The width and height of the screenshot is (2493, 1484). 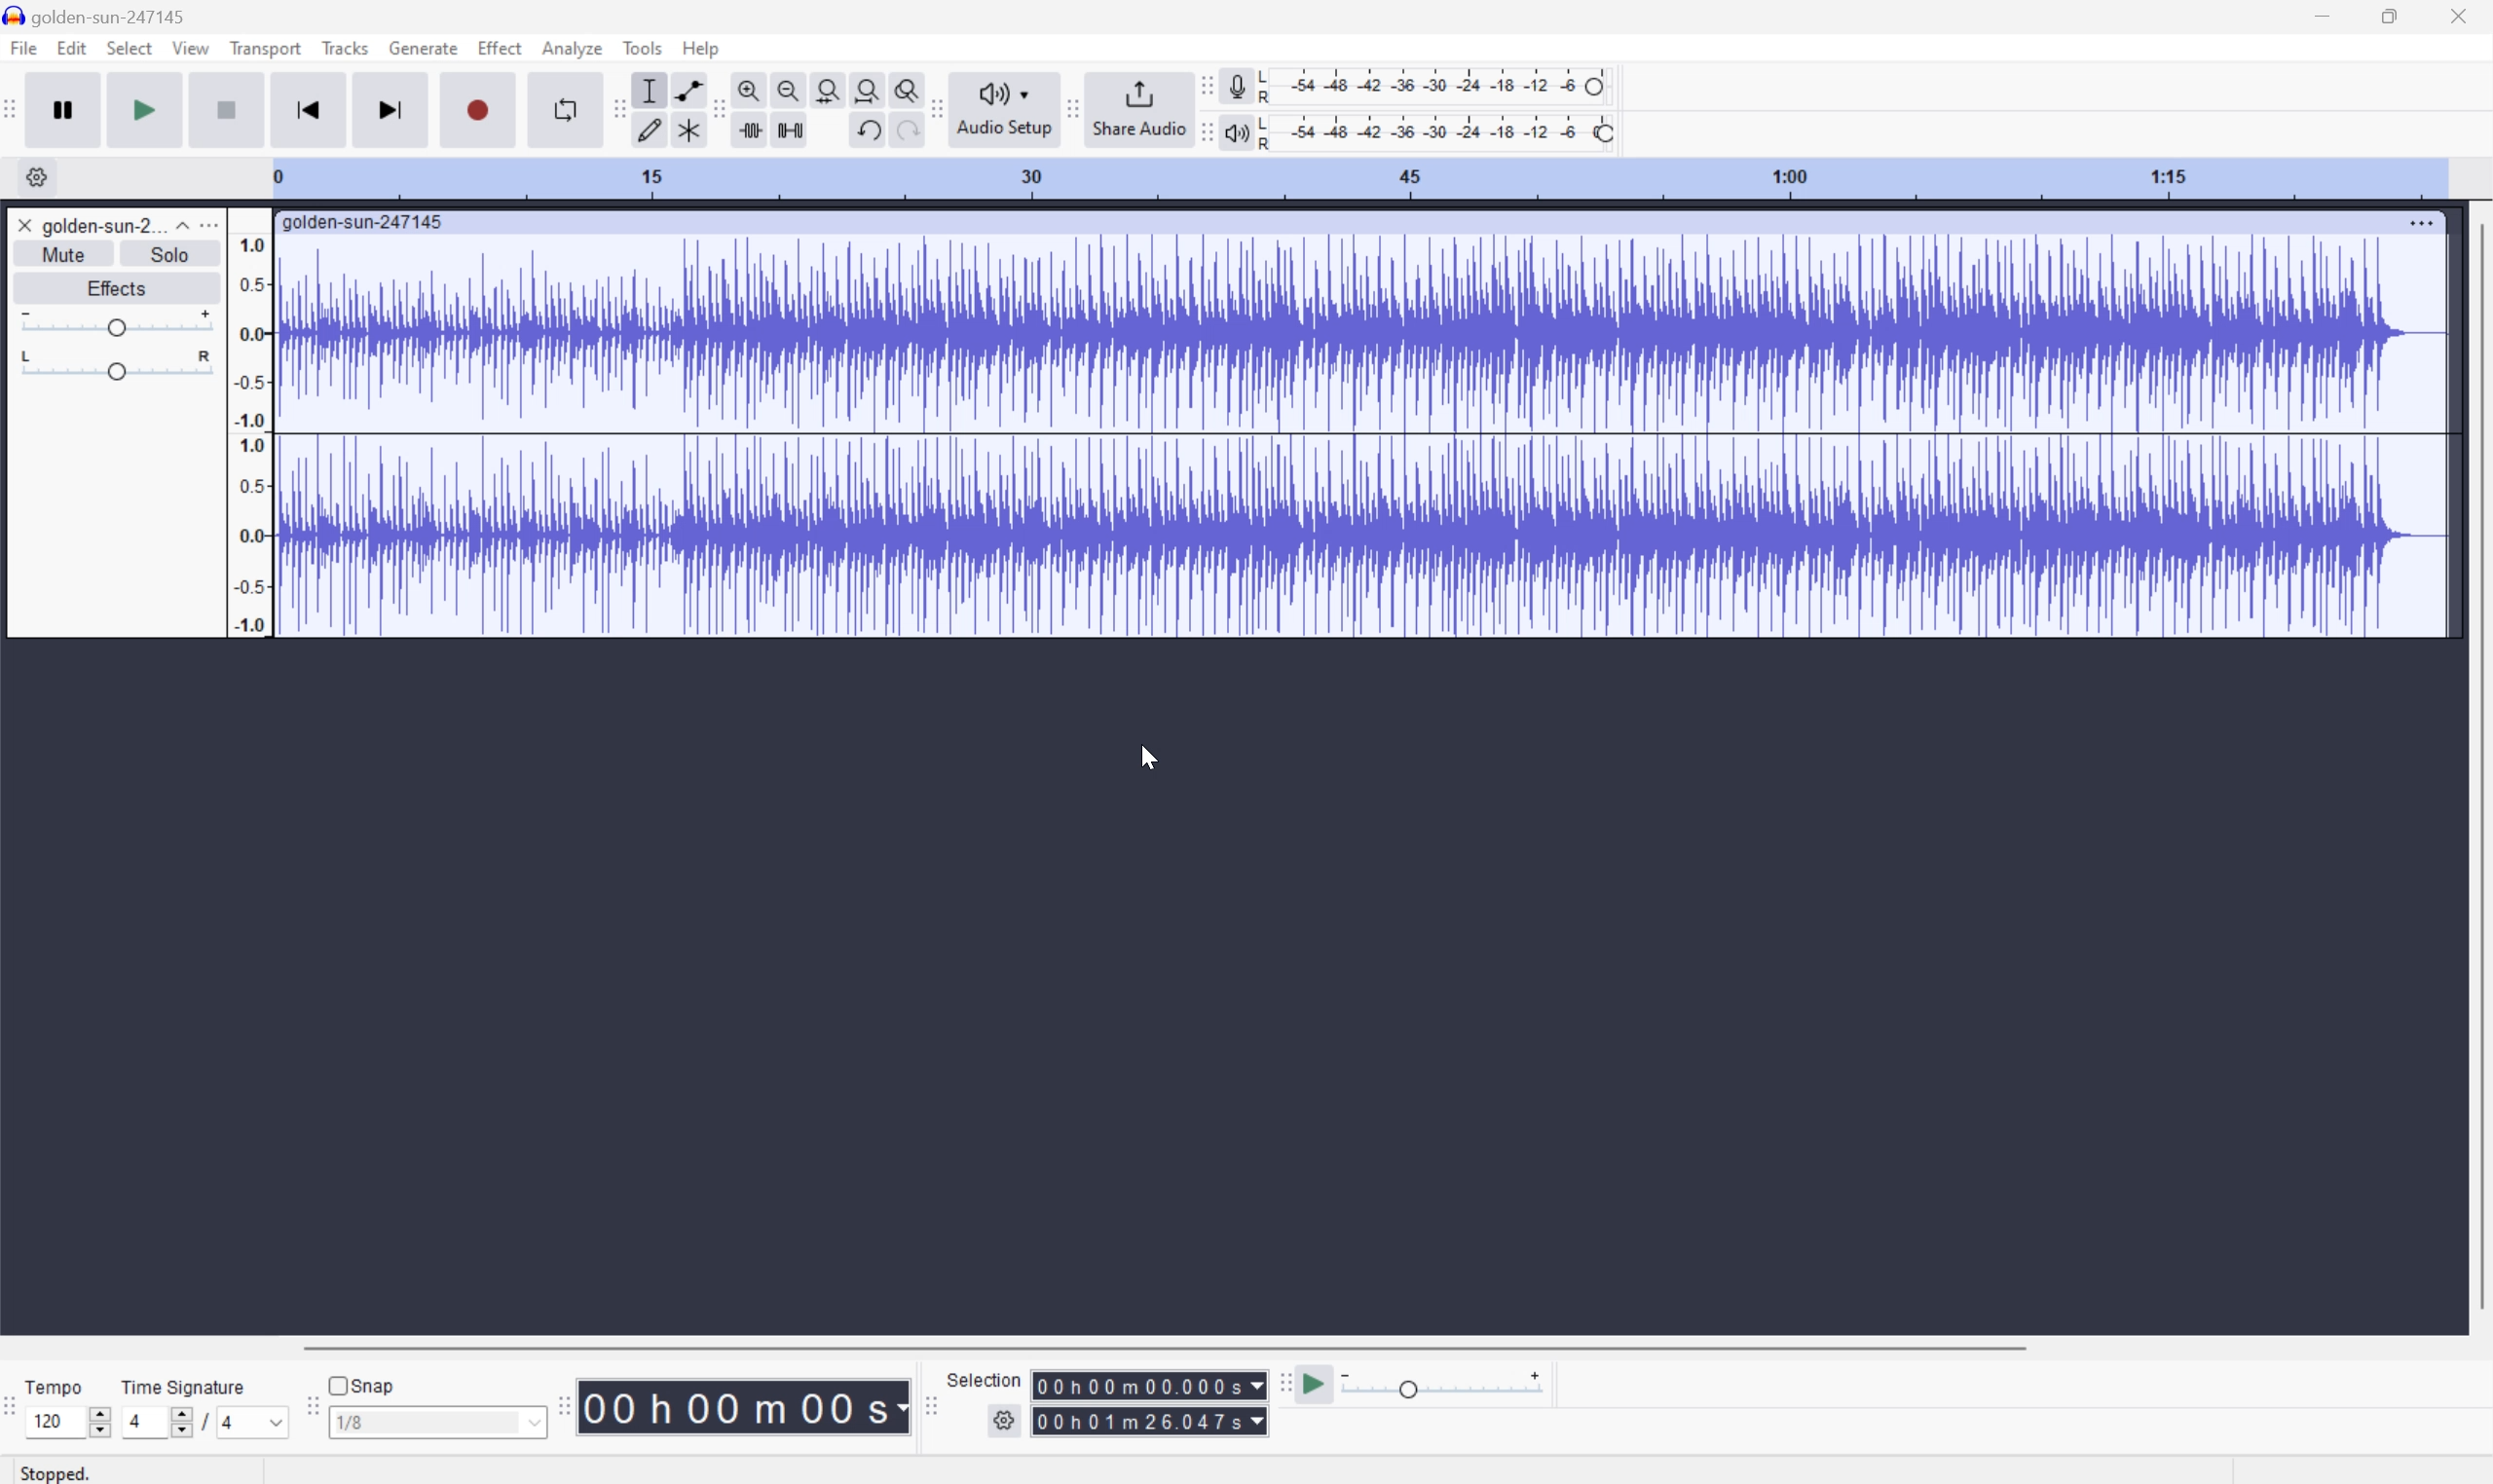 I want to click on Envelop tool, so click(x=684, y=89).